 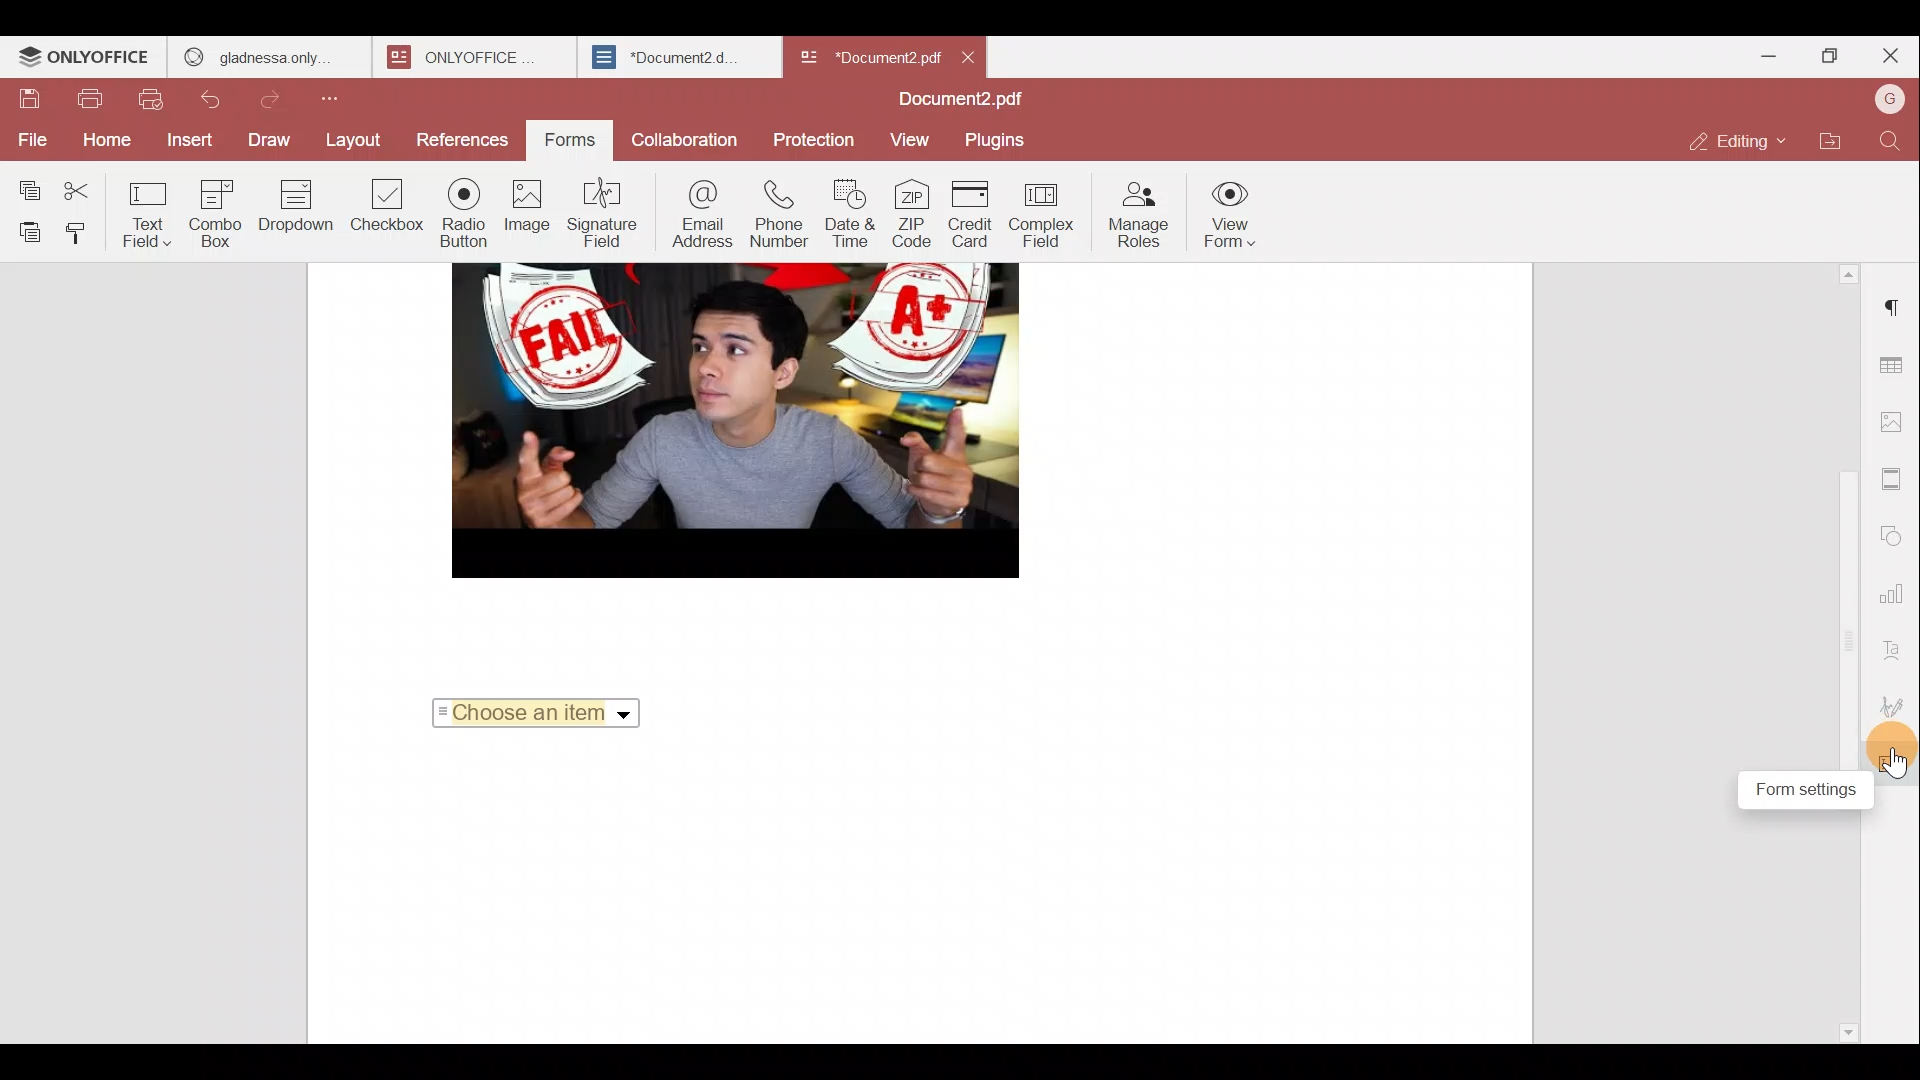 I want to click on View, so click(x=912, y=138).